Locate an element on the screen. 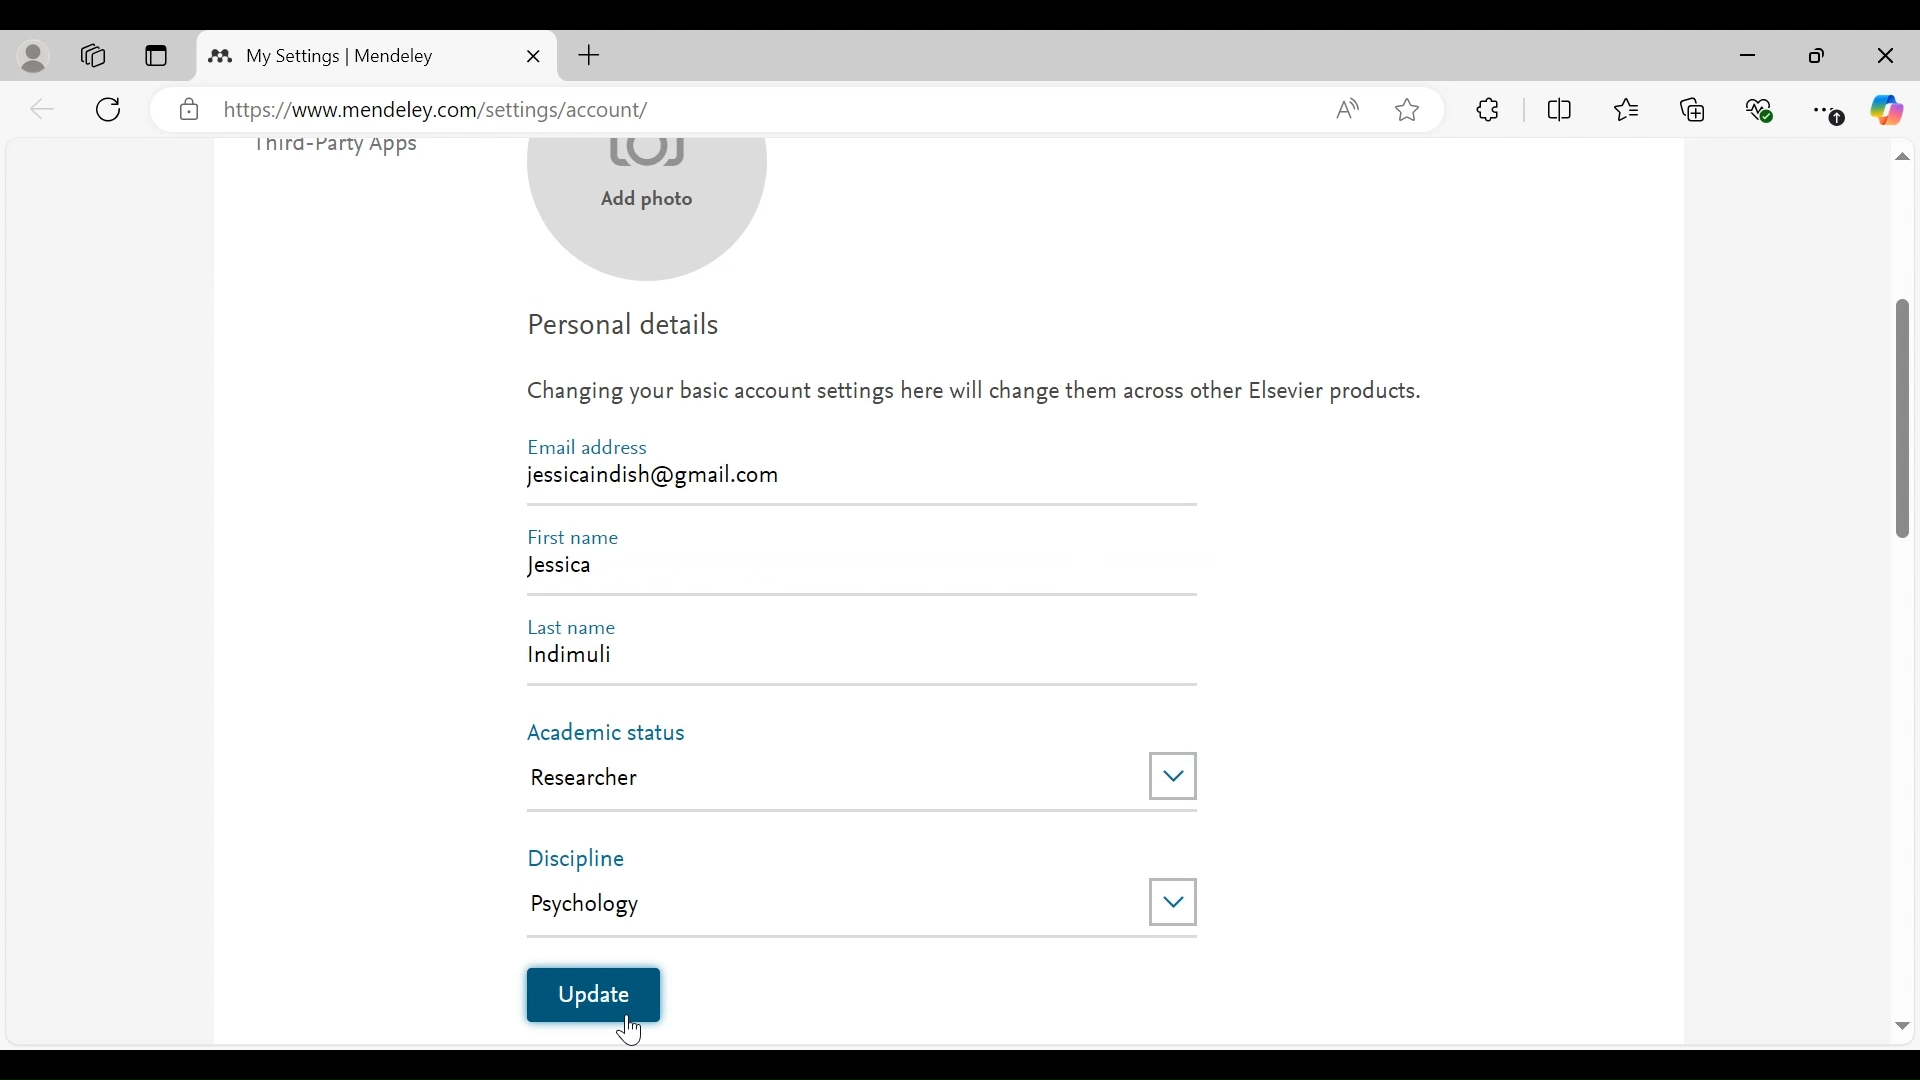 This screenshot has width=1920, height=1080. Psychology is located at coordinates (821, 903).